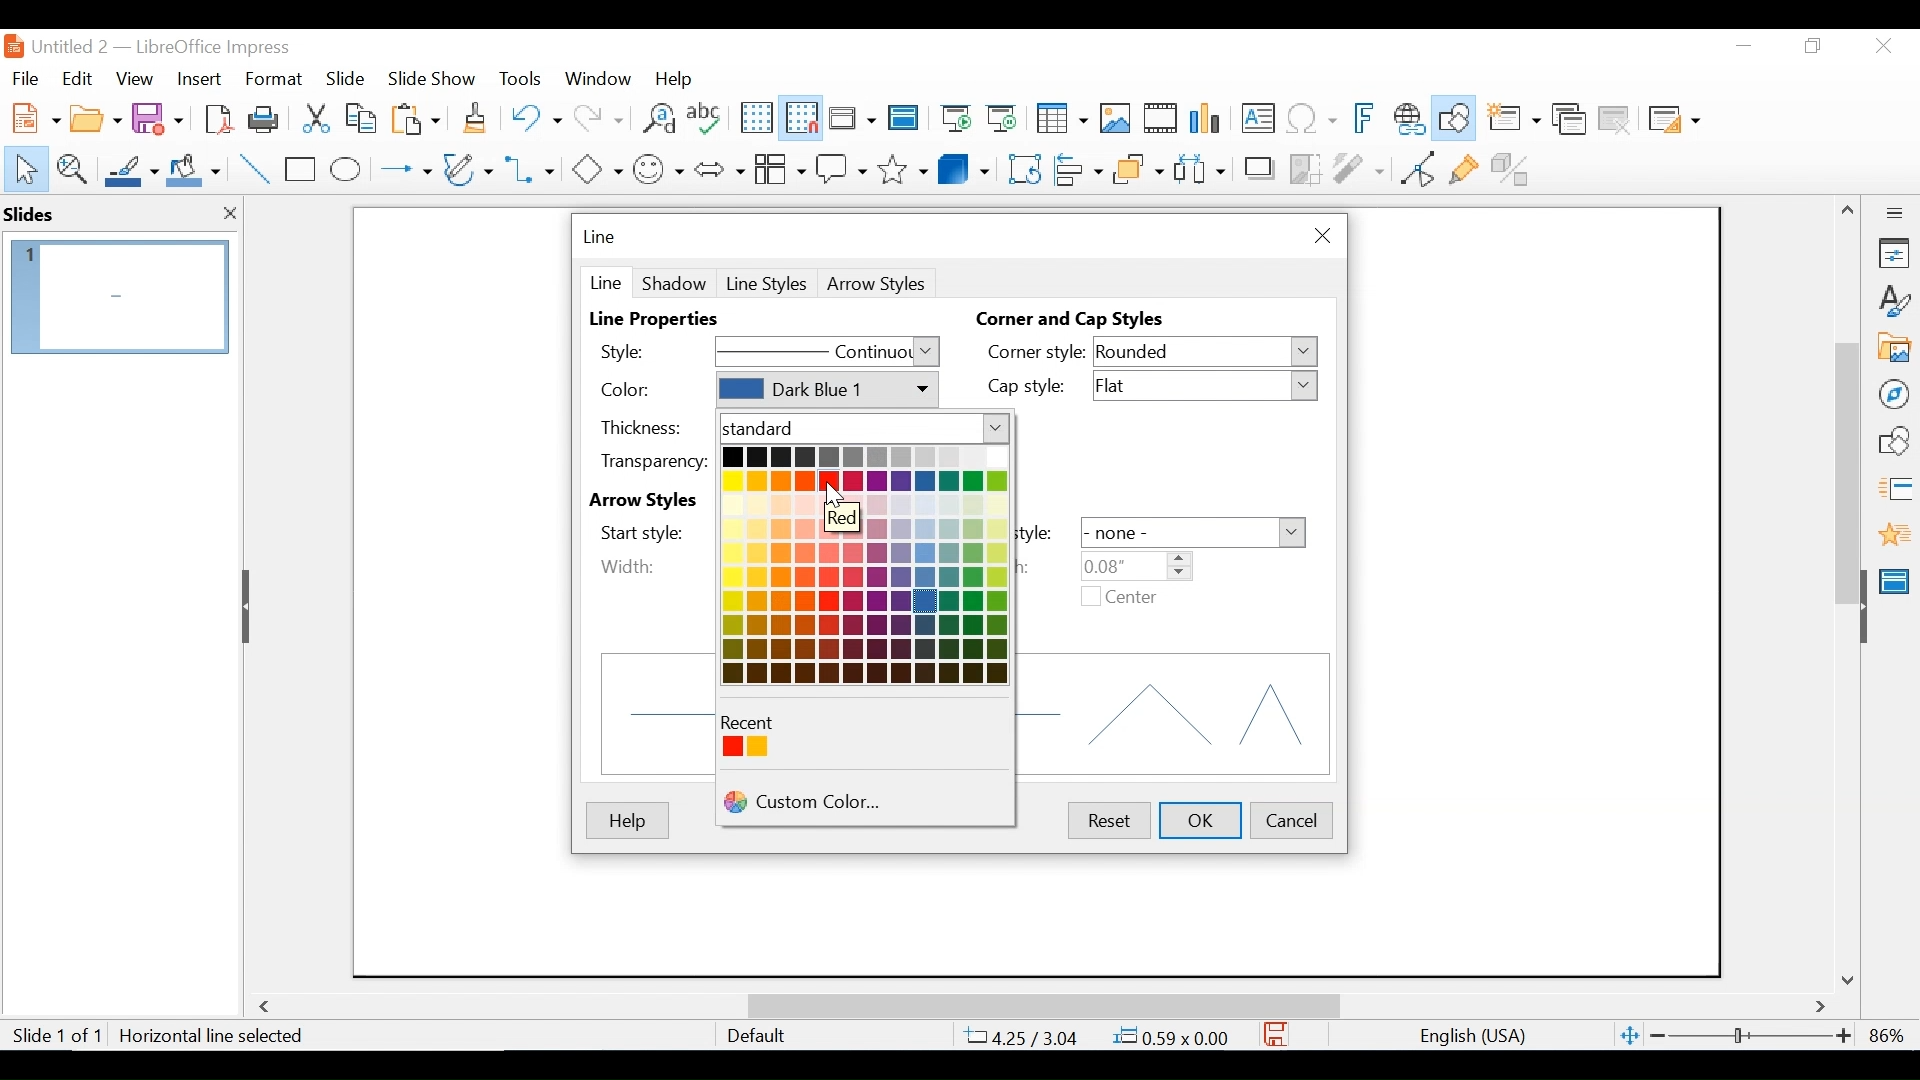 This screenshot has height=1080, width=1920. I want to click on Show Gluepoint Functions, so click(1463, 167).